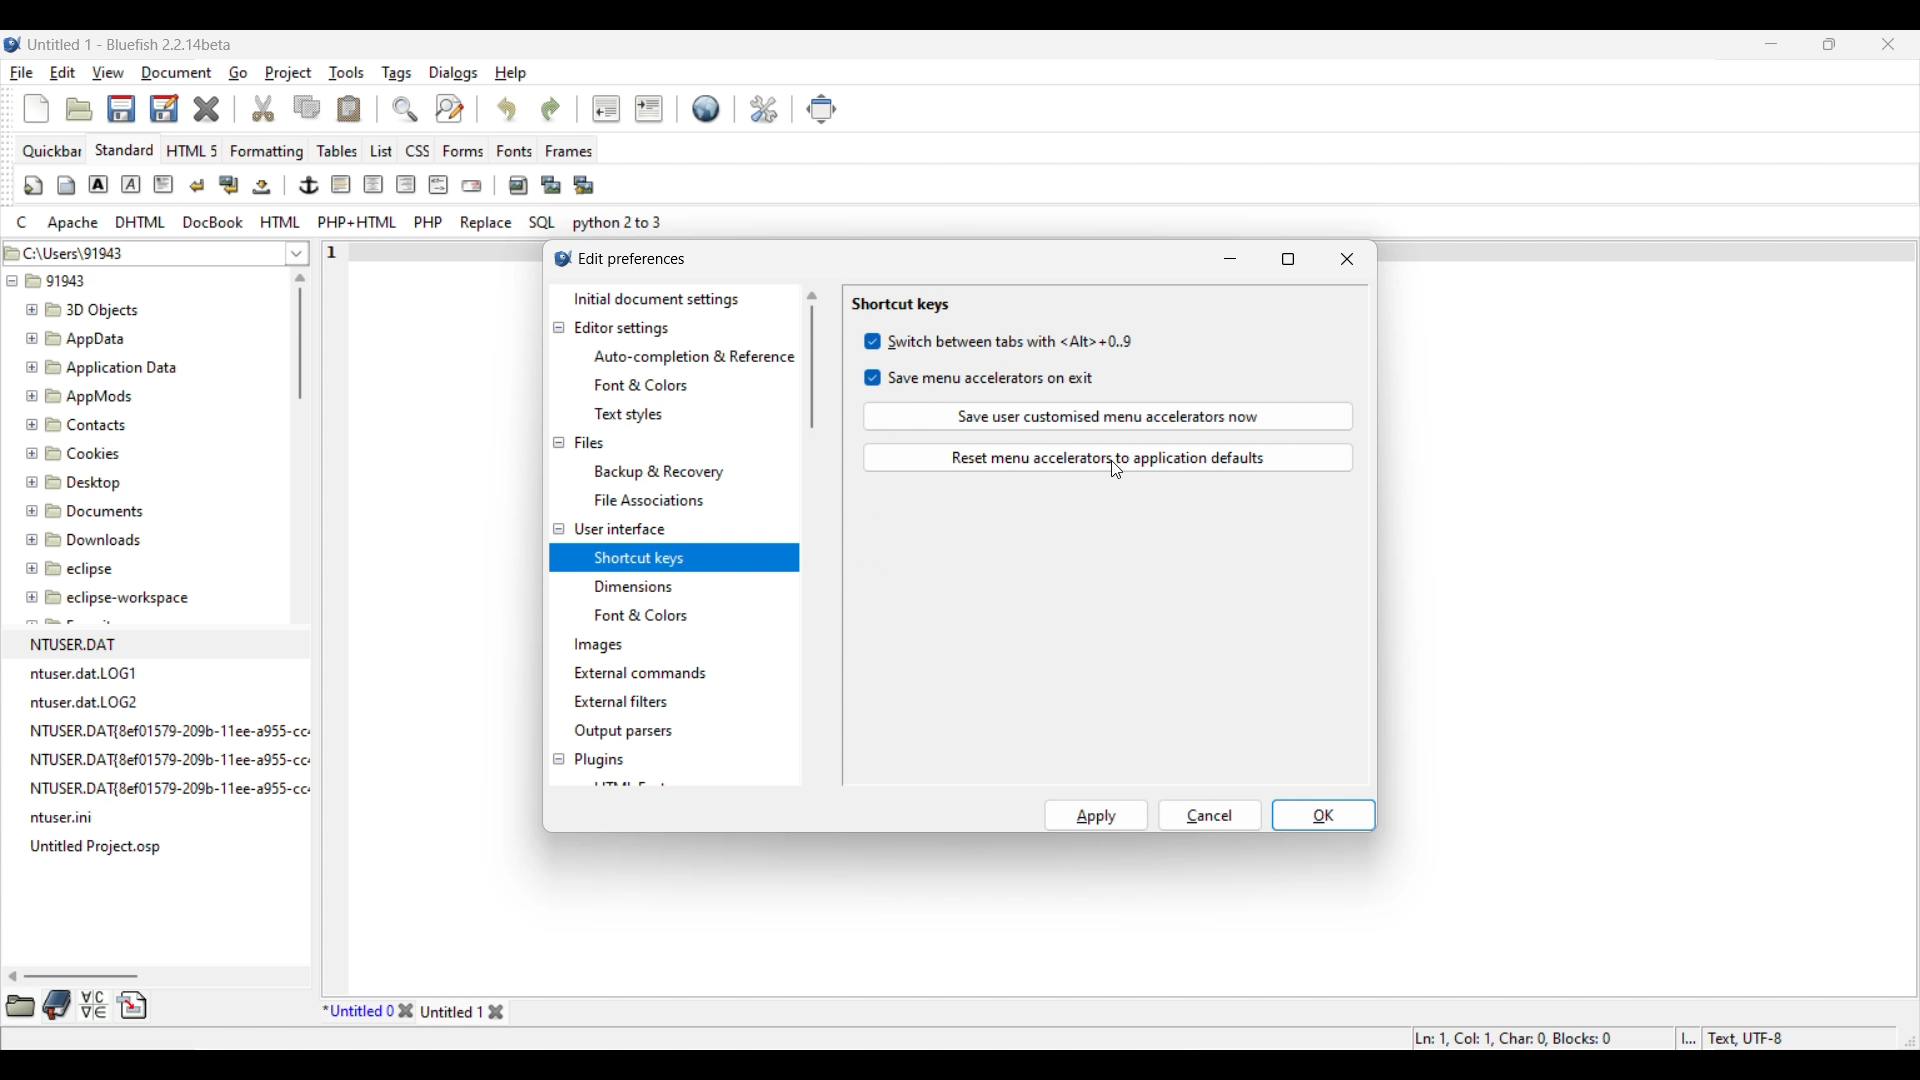 The width and height of the screenshot is (1920, 1080). I want to click on Window title, so click(633, 258).